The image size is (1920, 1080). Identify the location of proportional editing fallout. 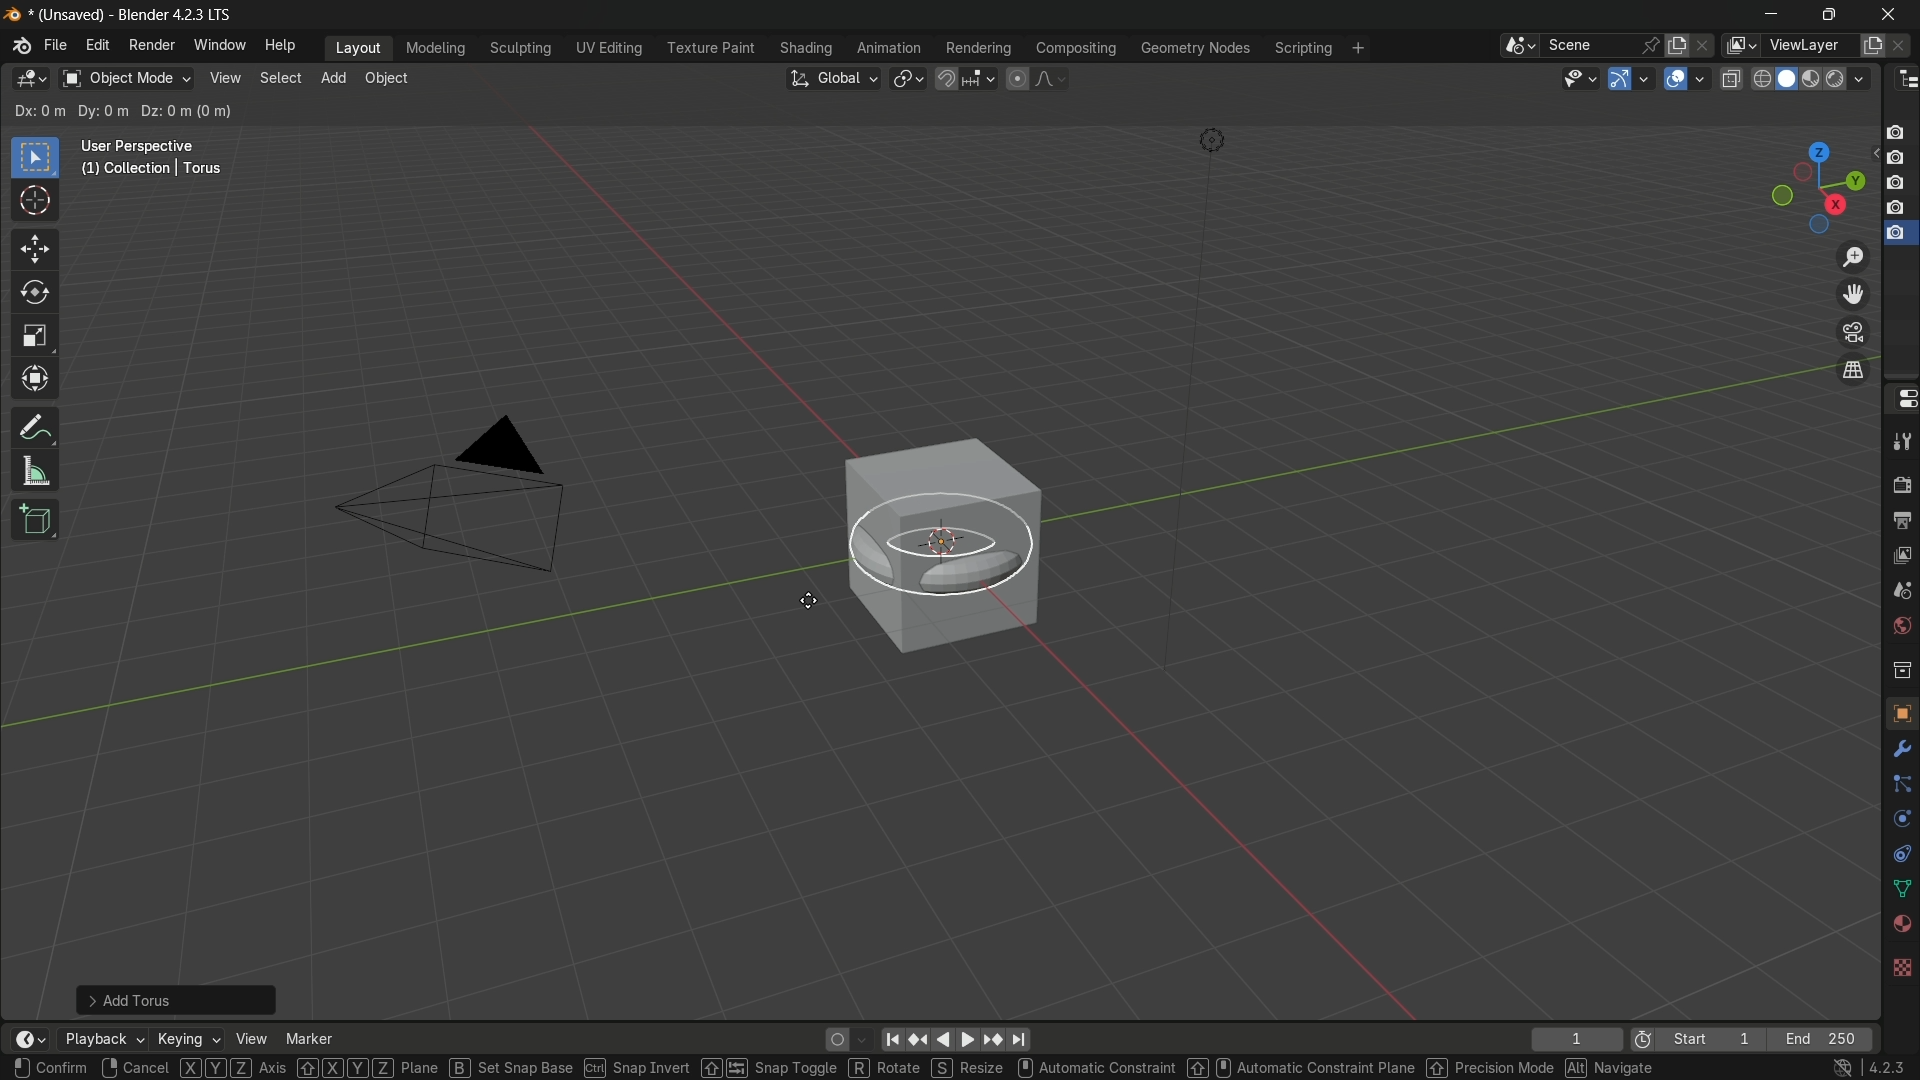
(1047, 78).